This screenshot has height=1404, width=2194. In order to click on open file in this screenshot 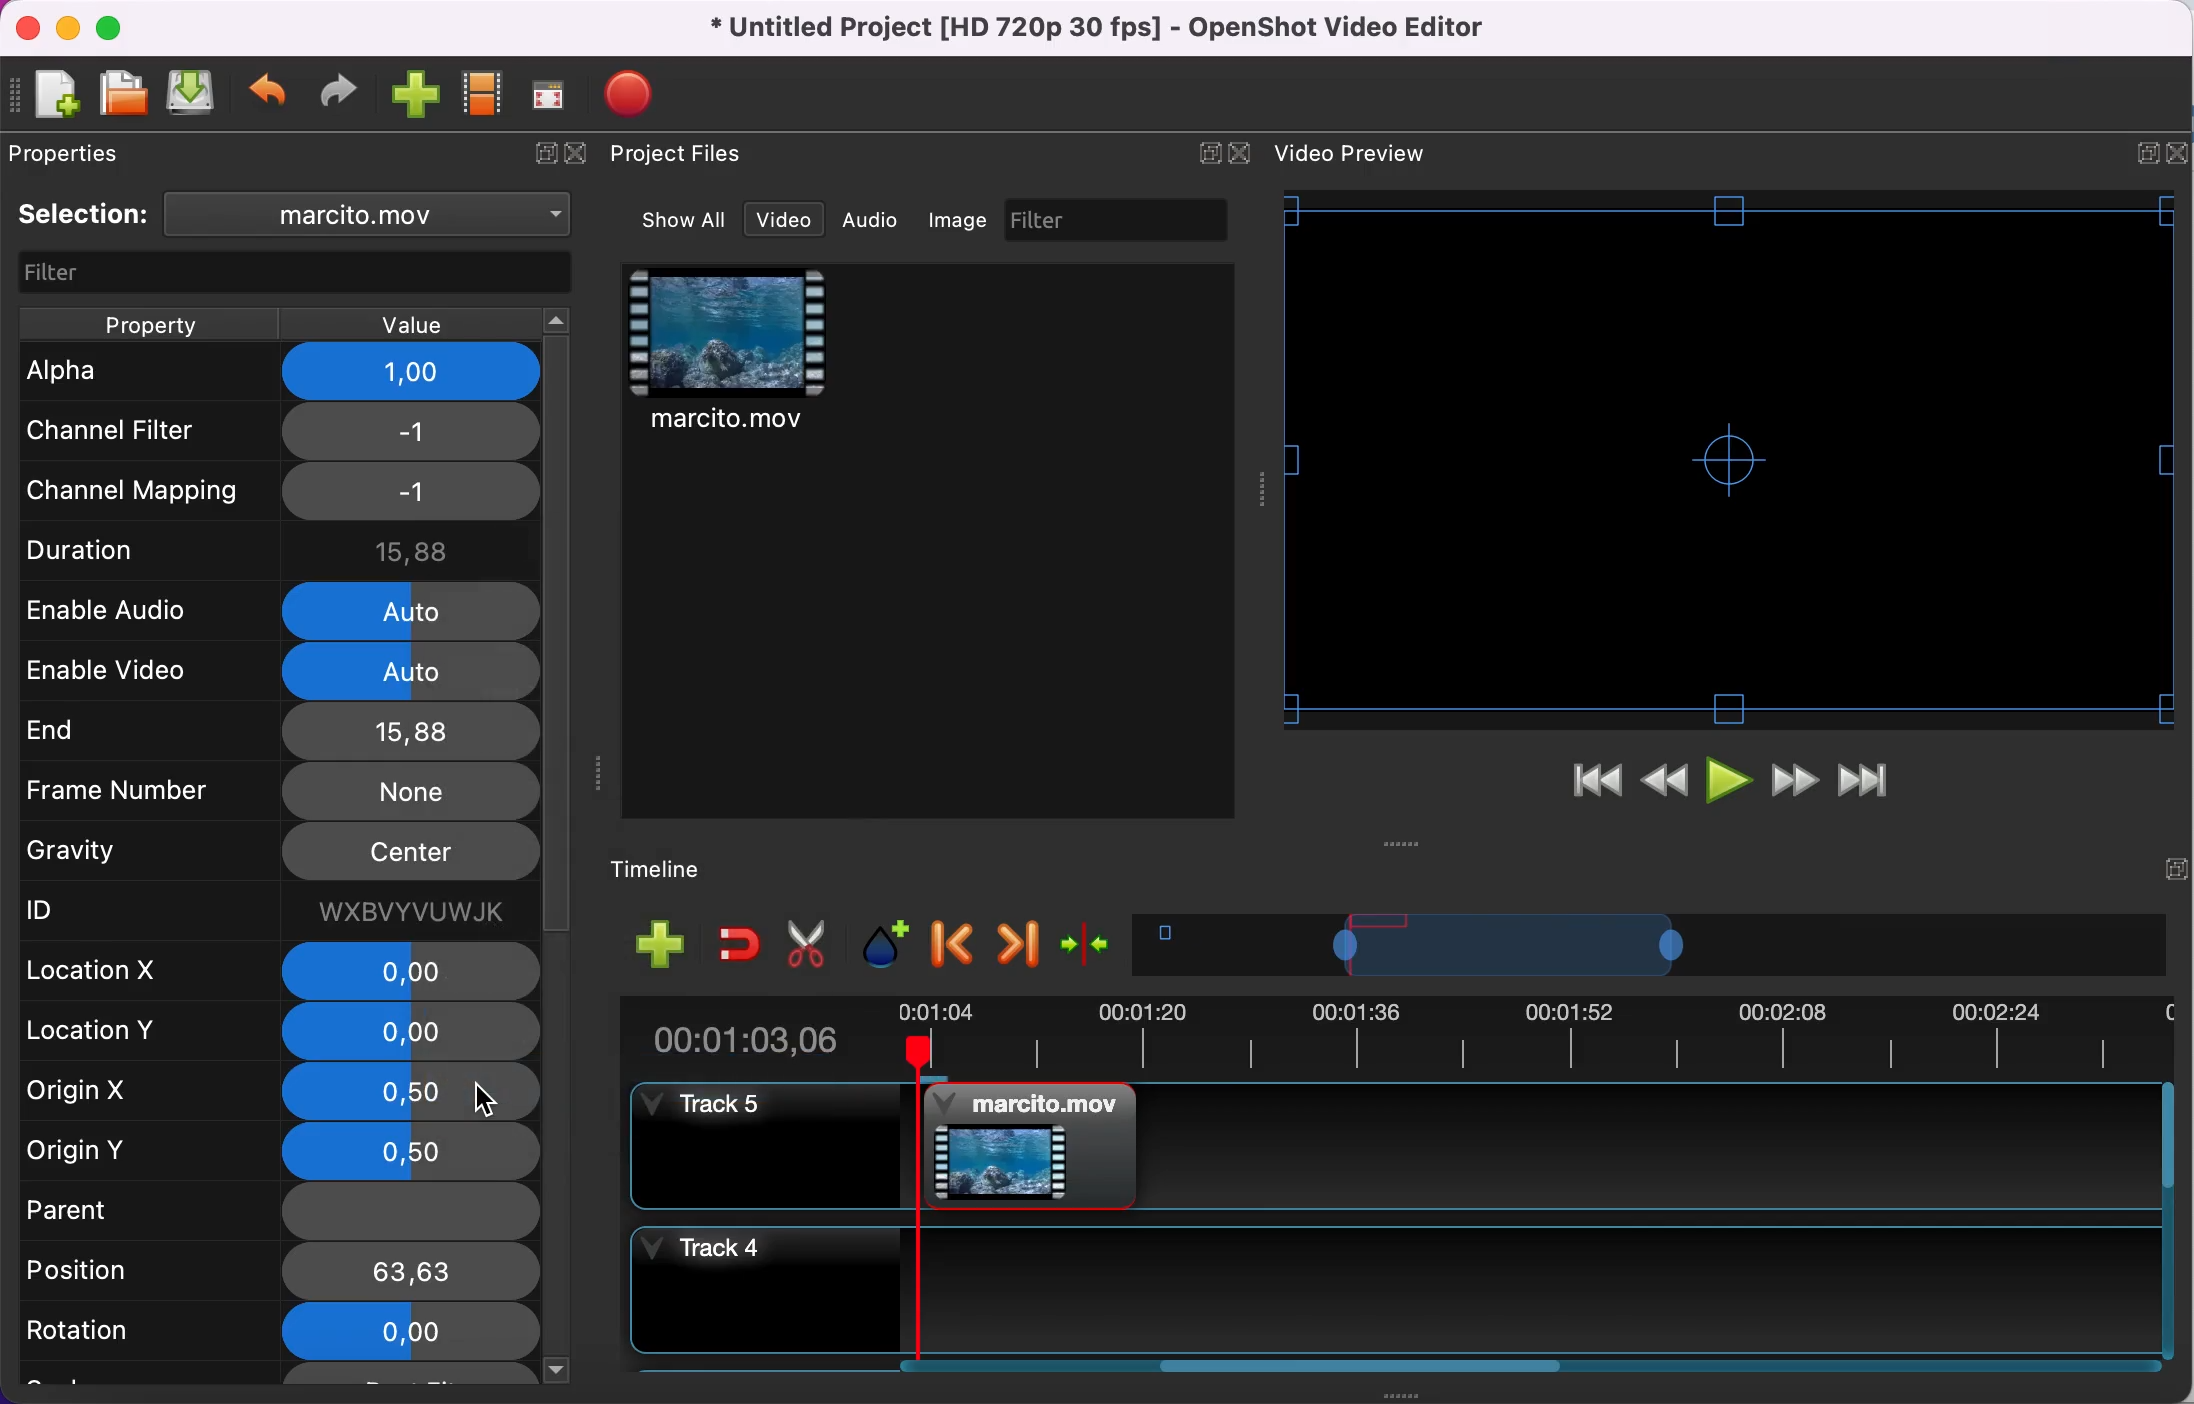, I will do `click(122, 95)`.